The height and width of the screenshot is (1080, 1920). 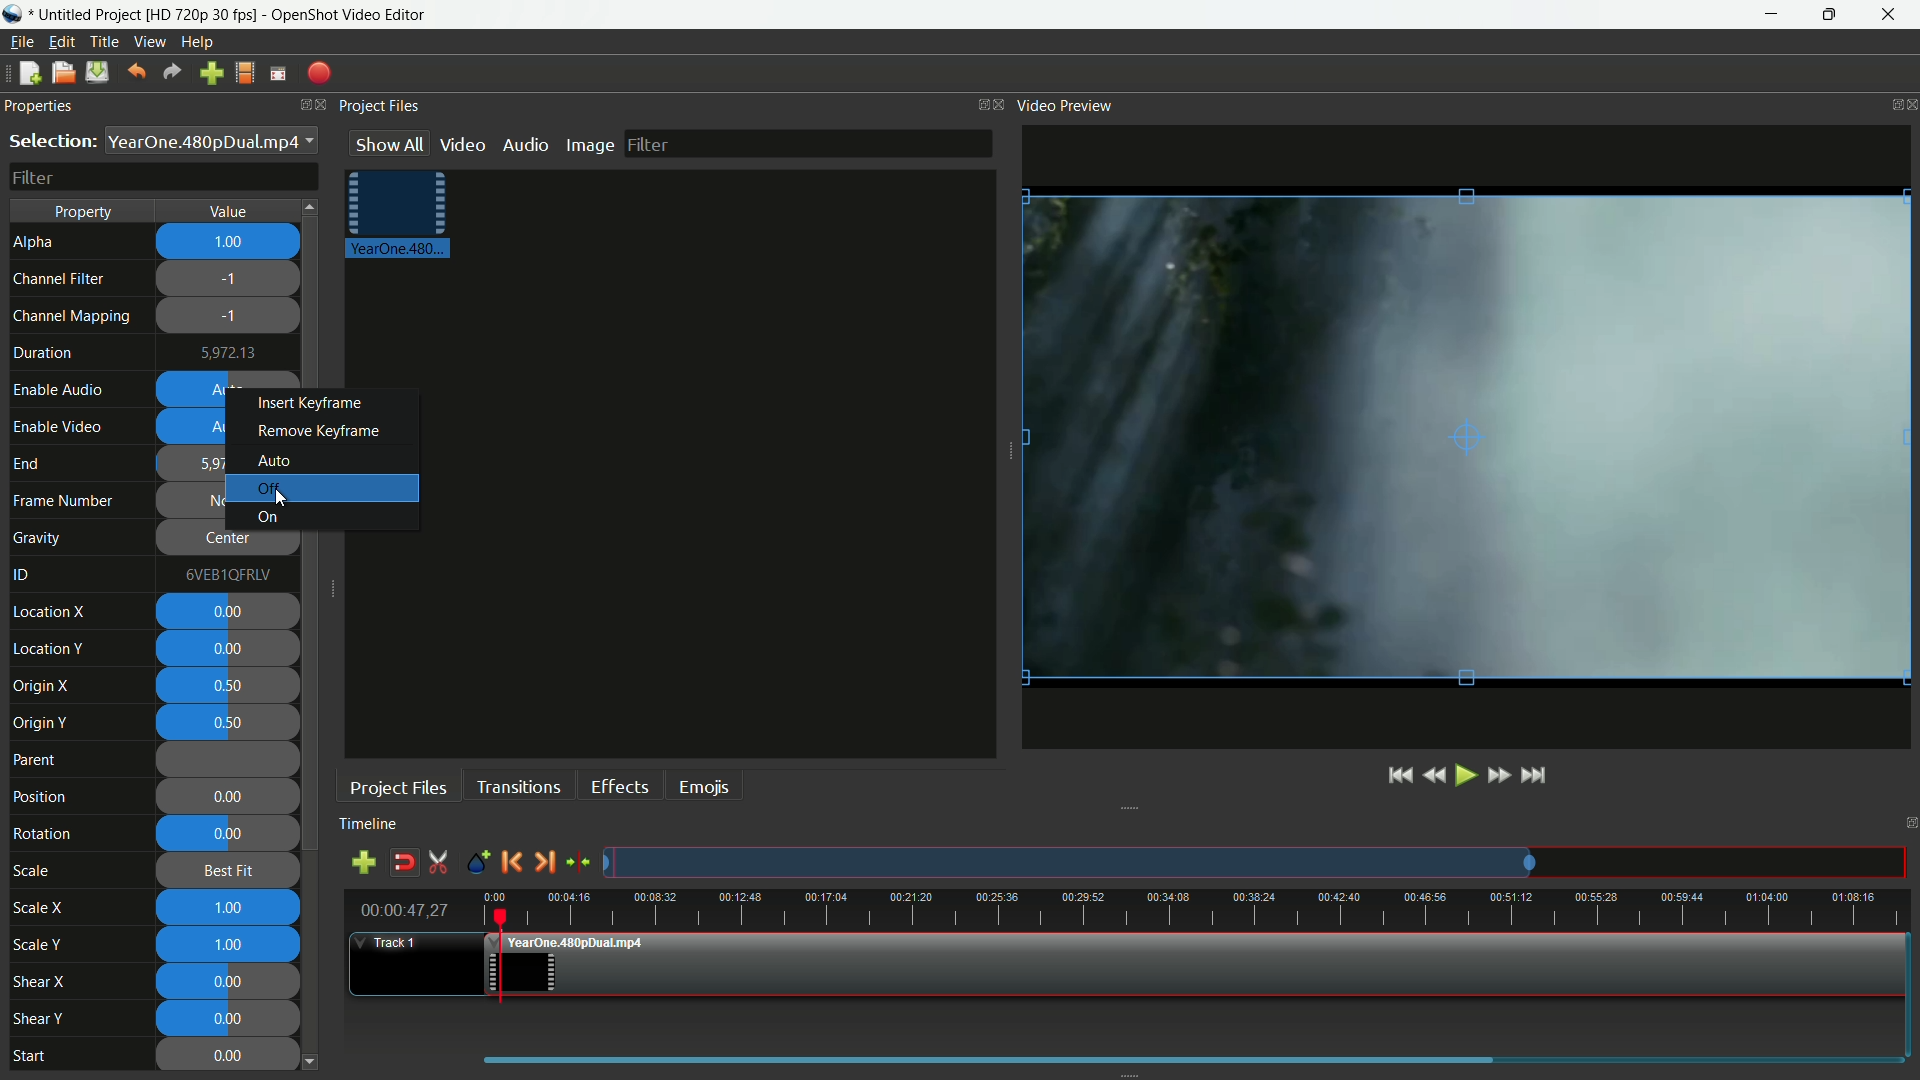 What do you see at coordinates (1065, 105) in the screenshot?
I see `video preview` at bounding box center [1065, 105].